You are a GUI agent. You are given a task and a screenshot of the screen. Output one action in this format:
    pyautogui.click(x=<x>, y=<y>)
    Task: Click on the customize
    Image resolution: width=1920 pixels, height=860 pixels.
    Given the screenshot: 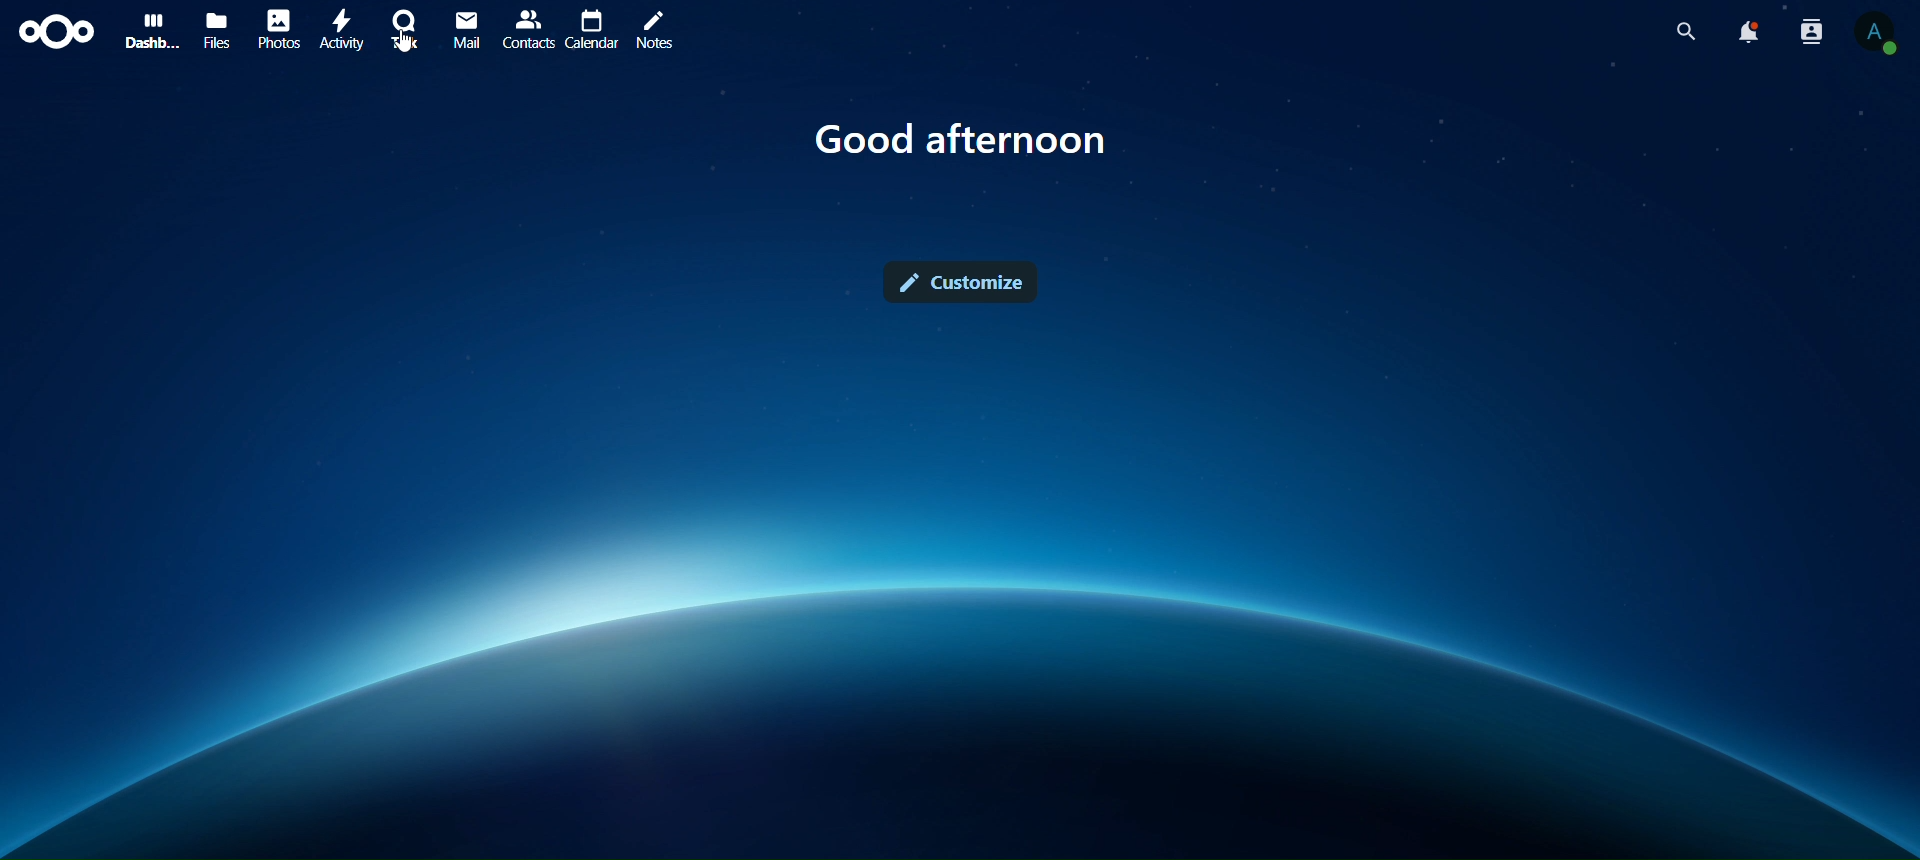 What is the action you would take?
    pyautogui.click(x=962, y=281)
    